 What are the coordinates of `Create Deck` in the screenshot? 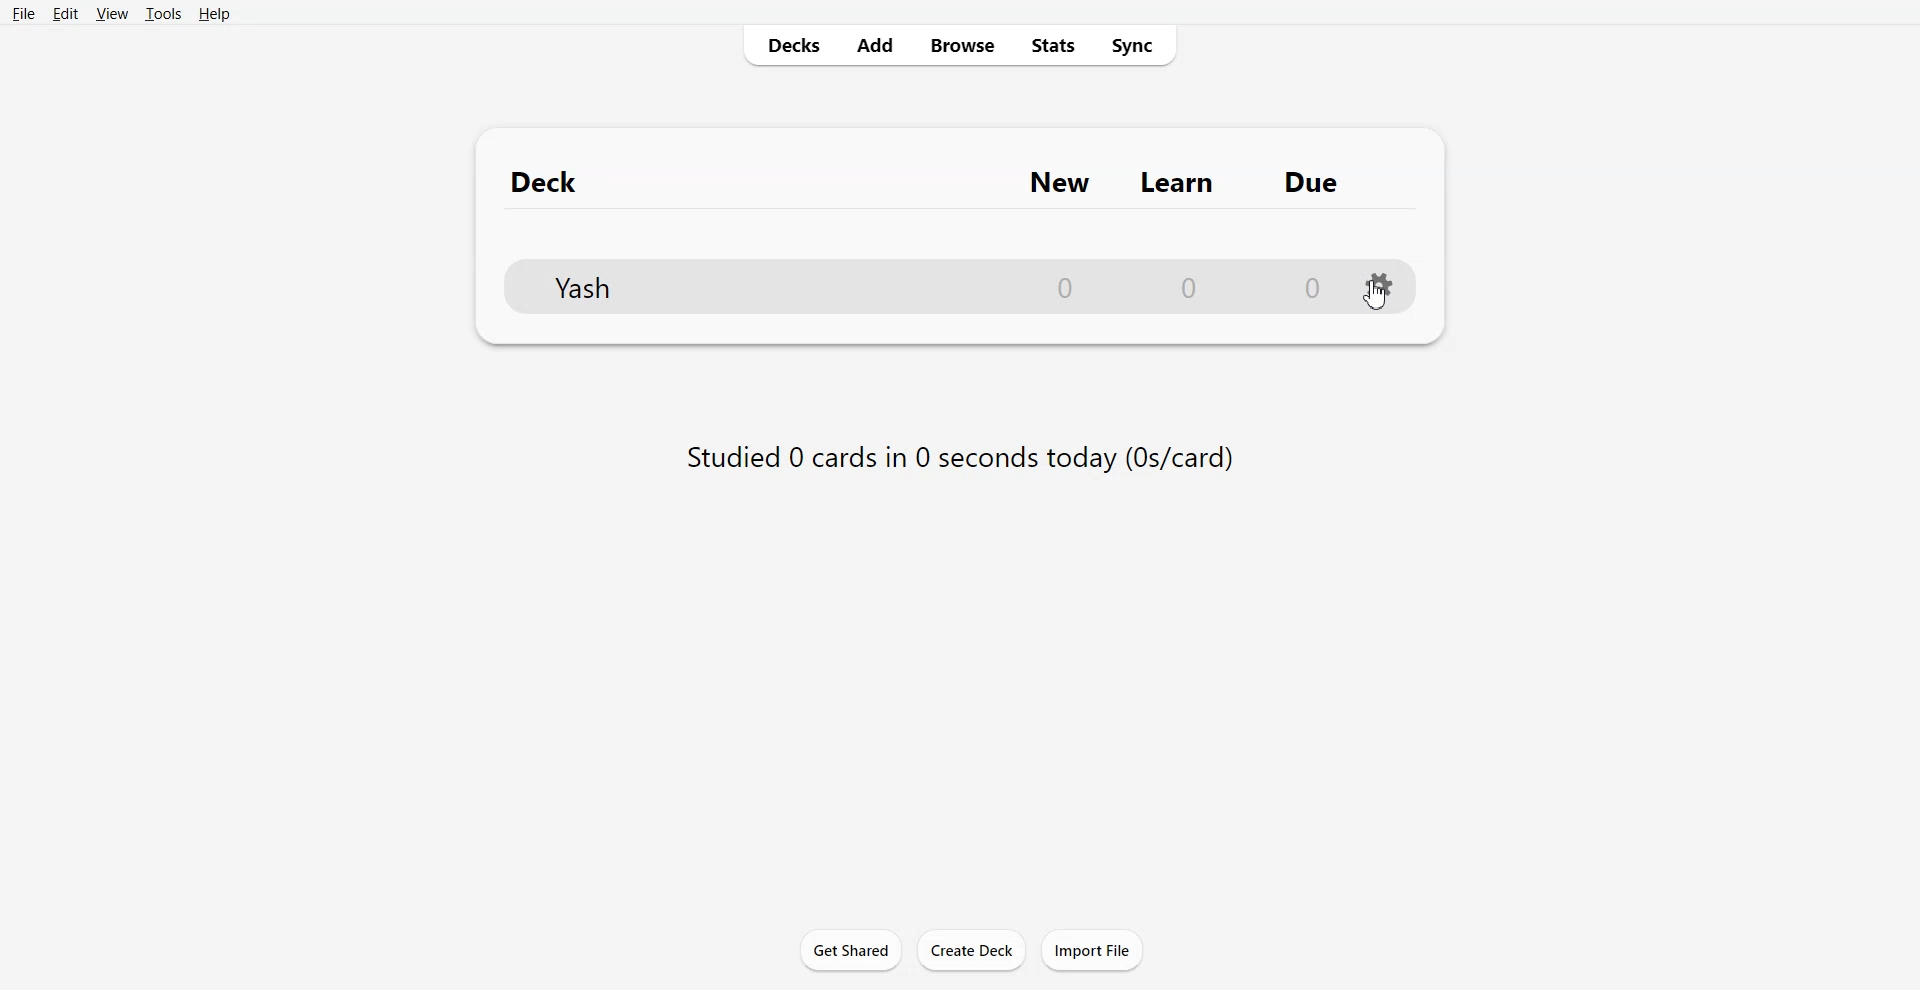 It's located at (971, 950).